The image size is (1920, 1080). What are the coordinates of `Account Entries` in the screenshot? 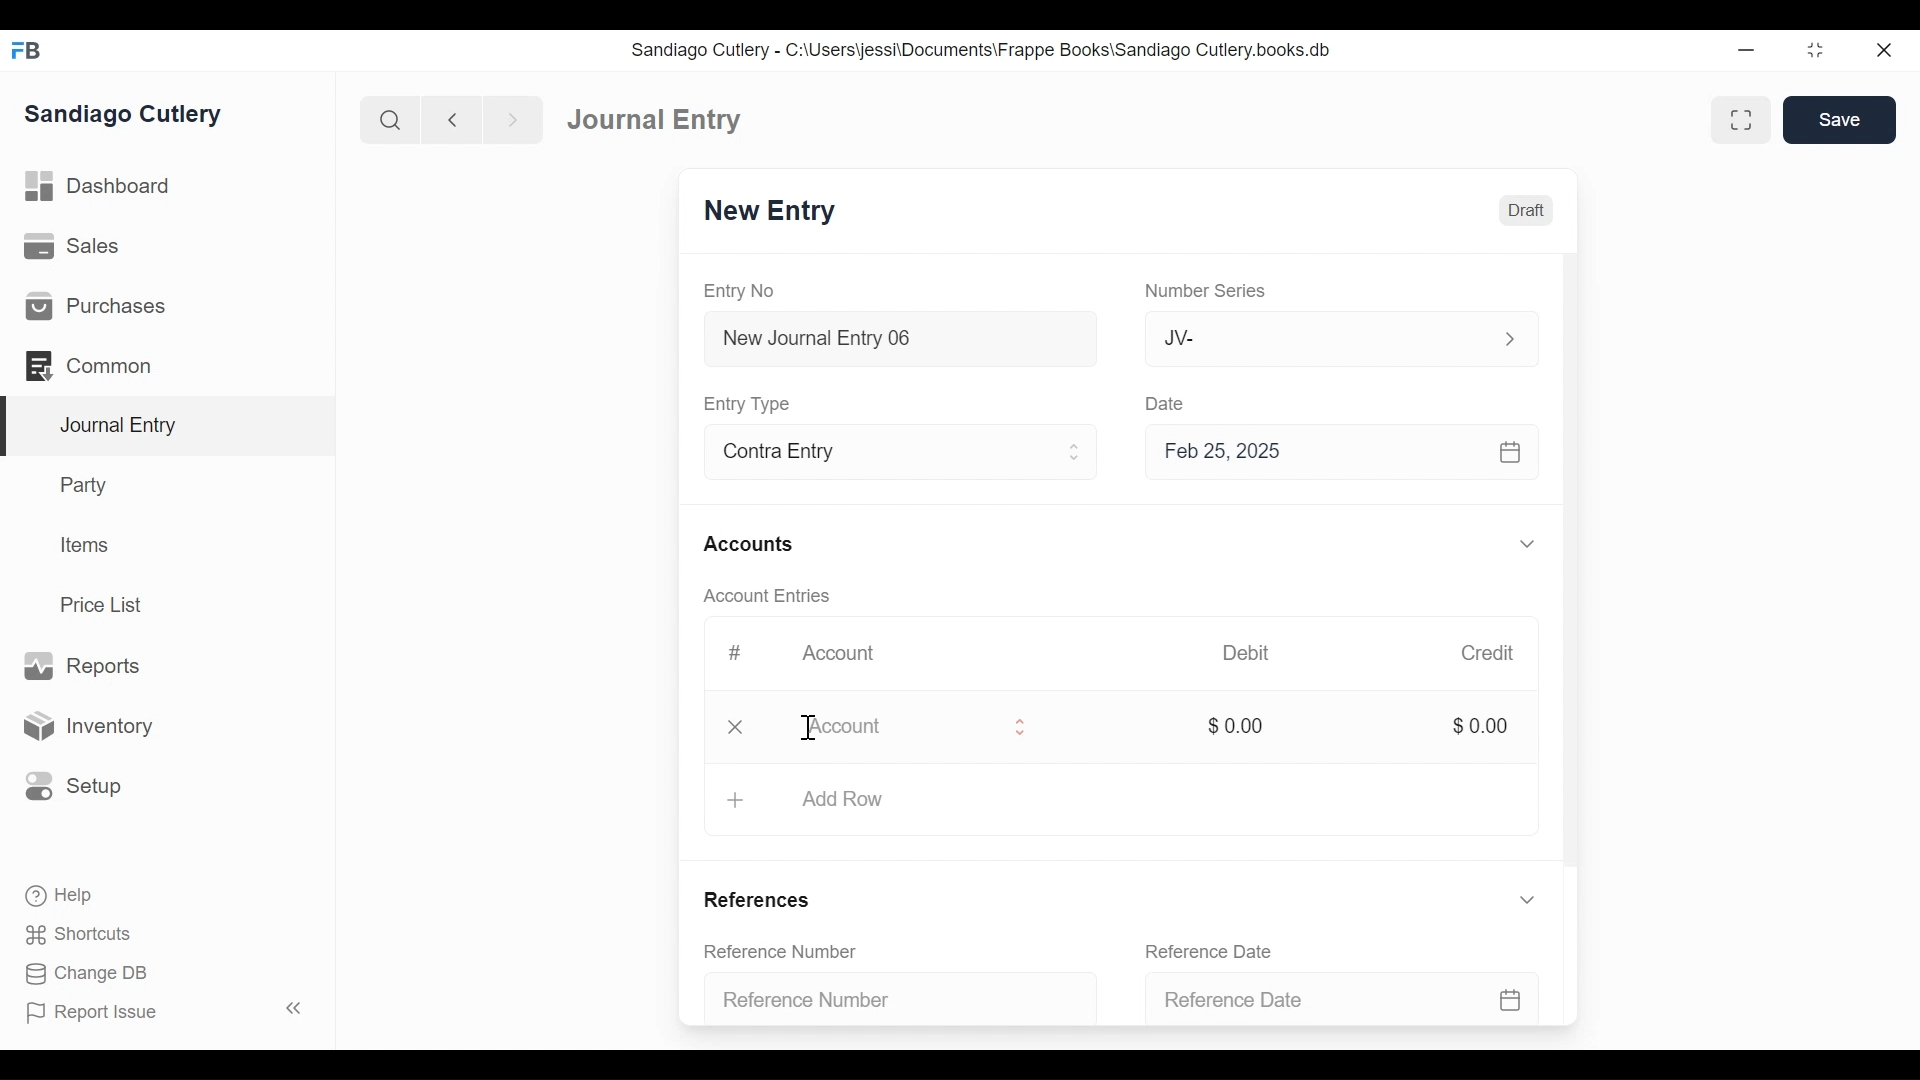 It's located at (772, 596).